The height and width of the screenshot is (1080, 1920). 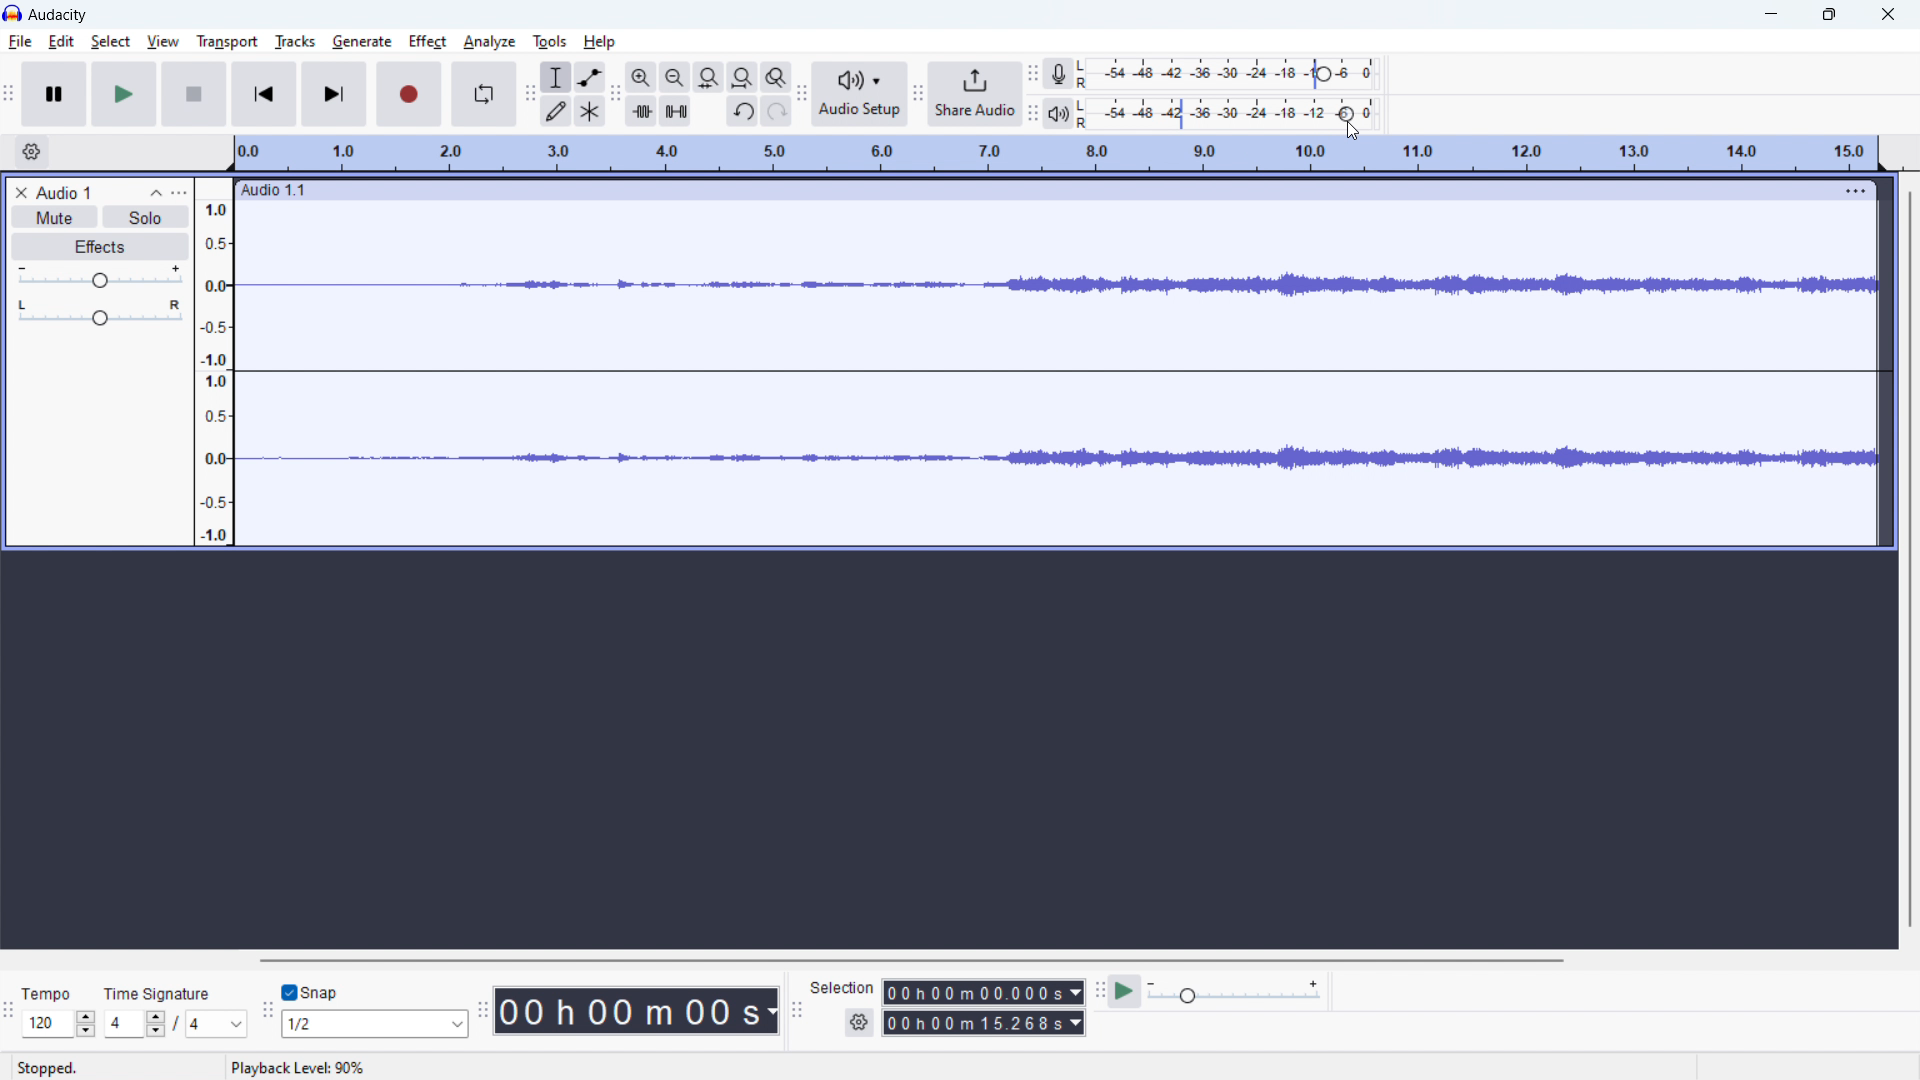 What do you see at coordinates (375, 1023) in the screenshot?
I see `select snap` at bounding box center [375, 1023].